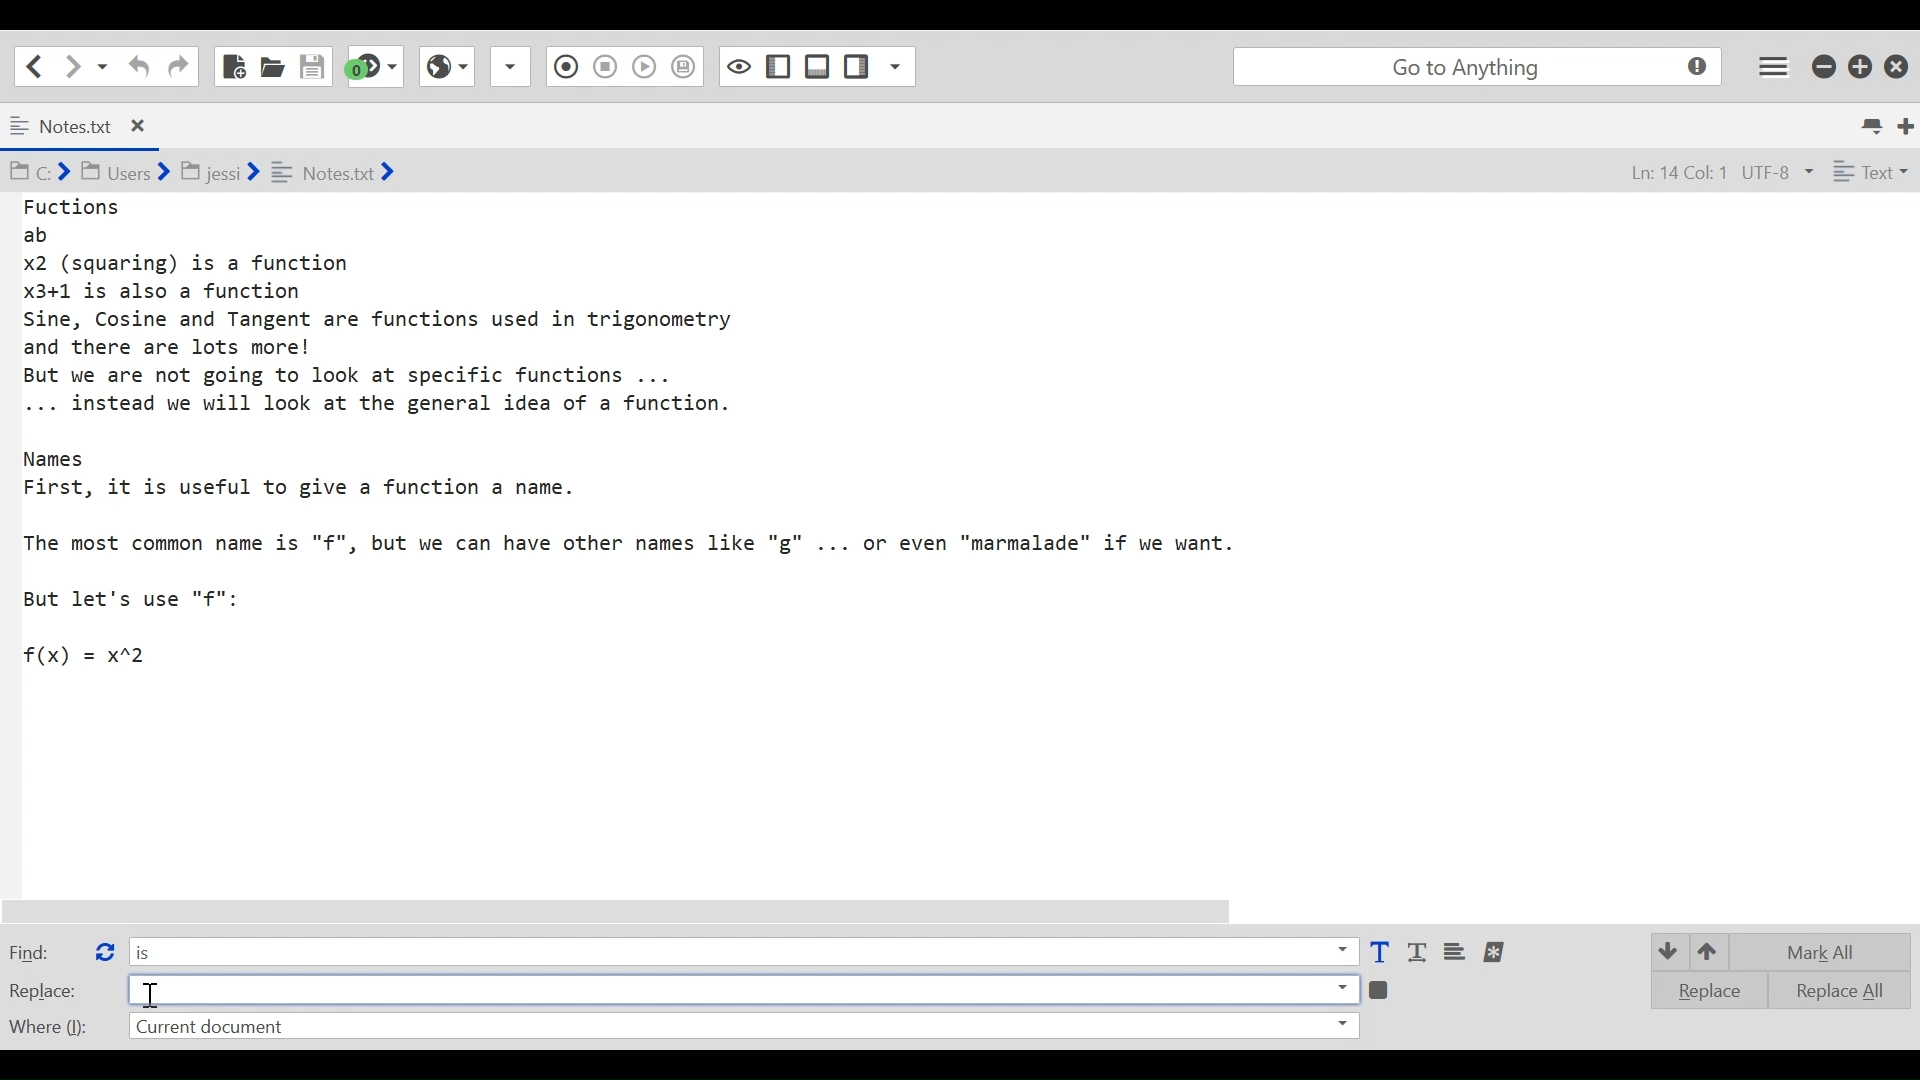  I want to click on Show/Hide Right pane, so click(737, 65).